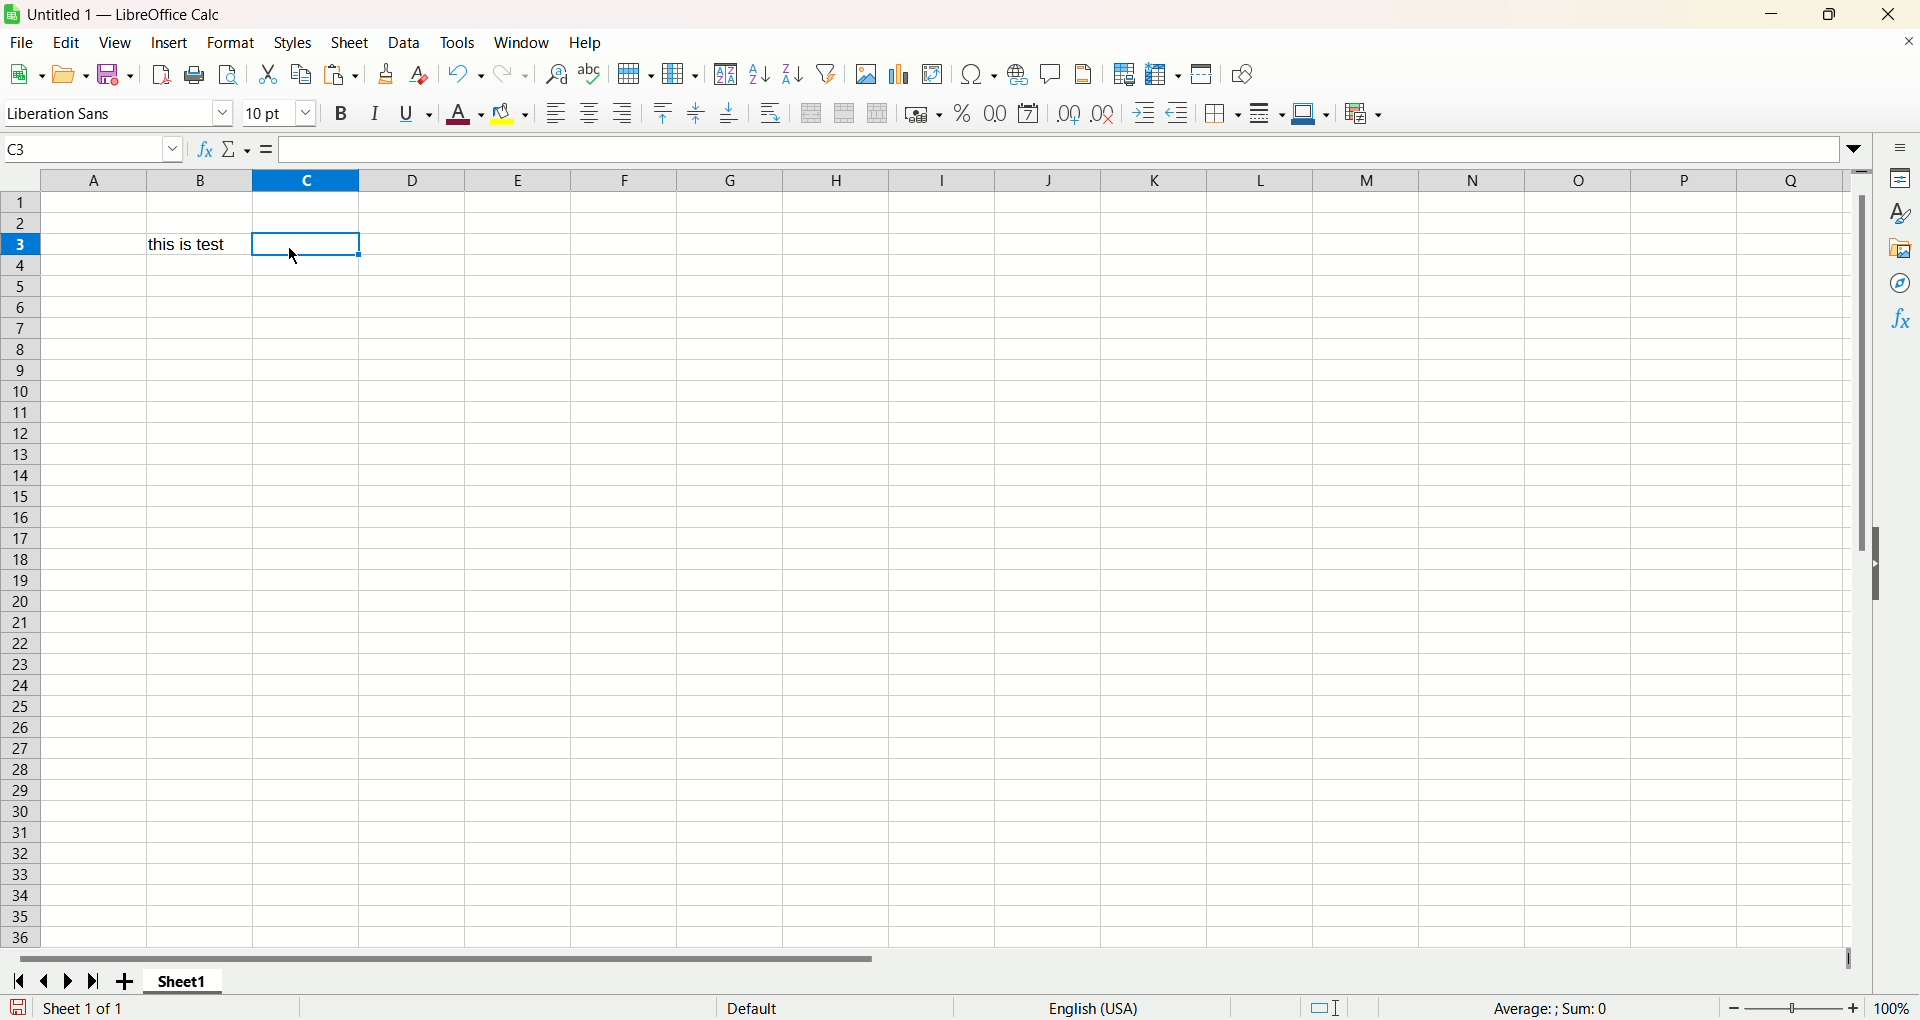 The image size is (1920, 1020). Describe the element at coordinates (292, 44) in the screenshot. I see `styles` at that location.